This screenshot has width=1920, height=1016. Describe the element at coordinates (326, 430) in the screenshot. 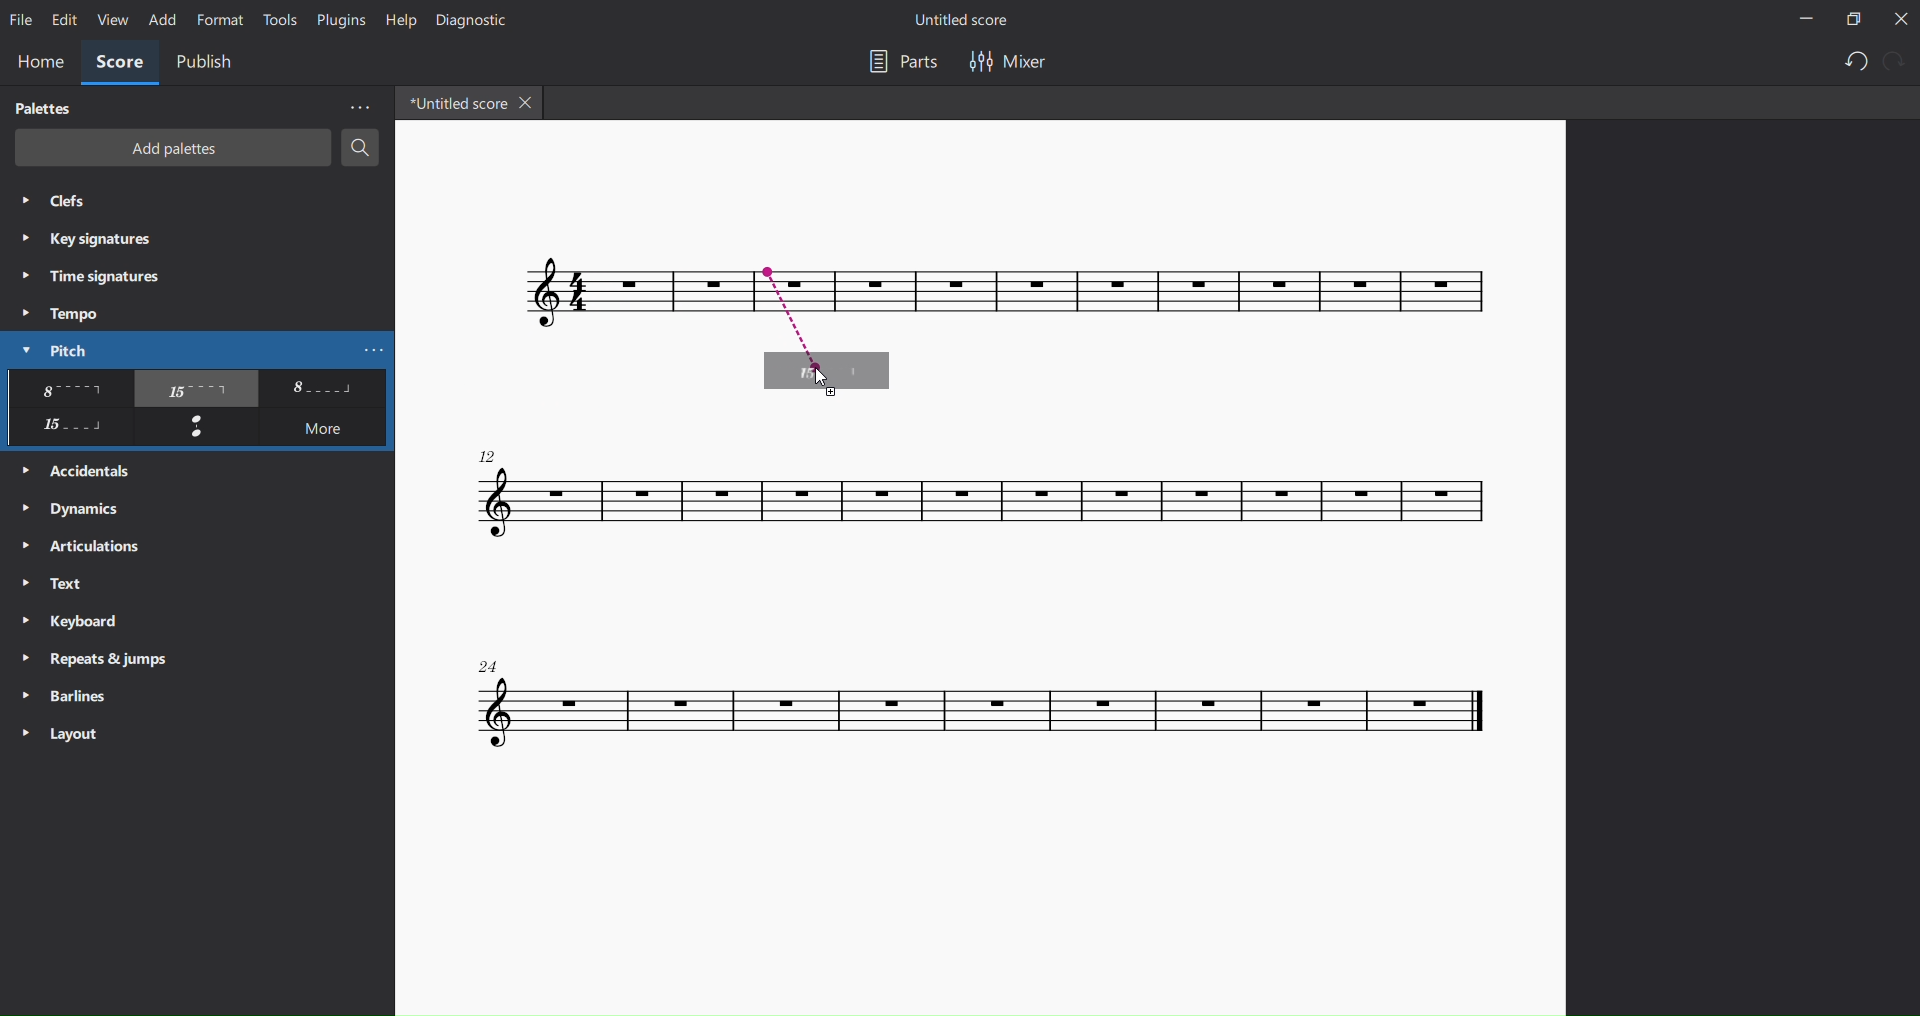

I see `more` at that location.